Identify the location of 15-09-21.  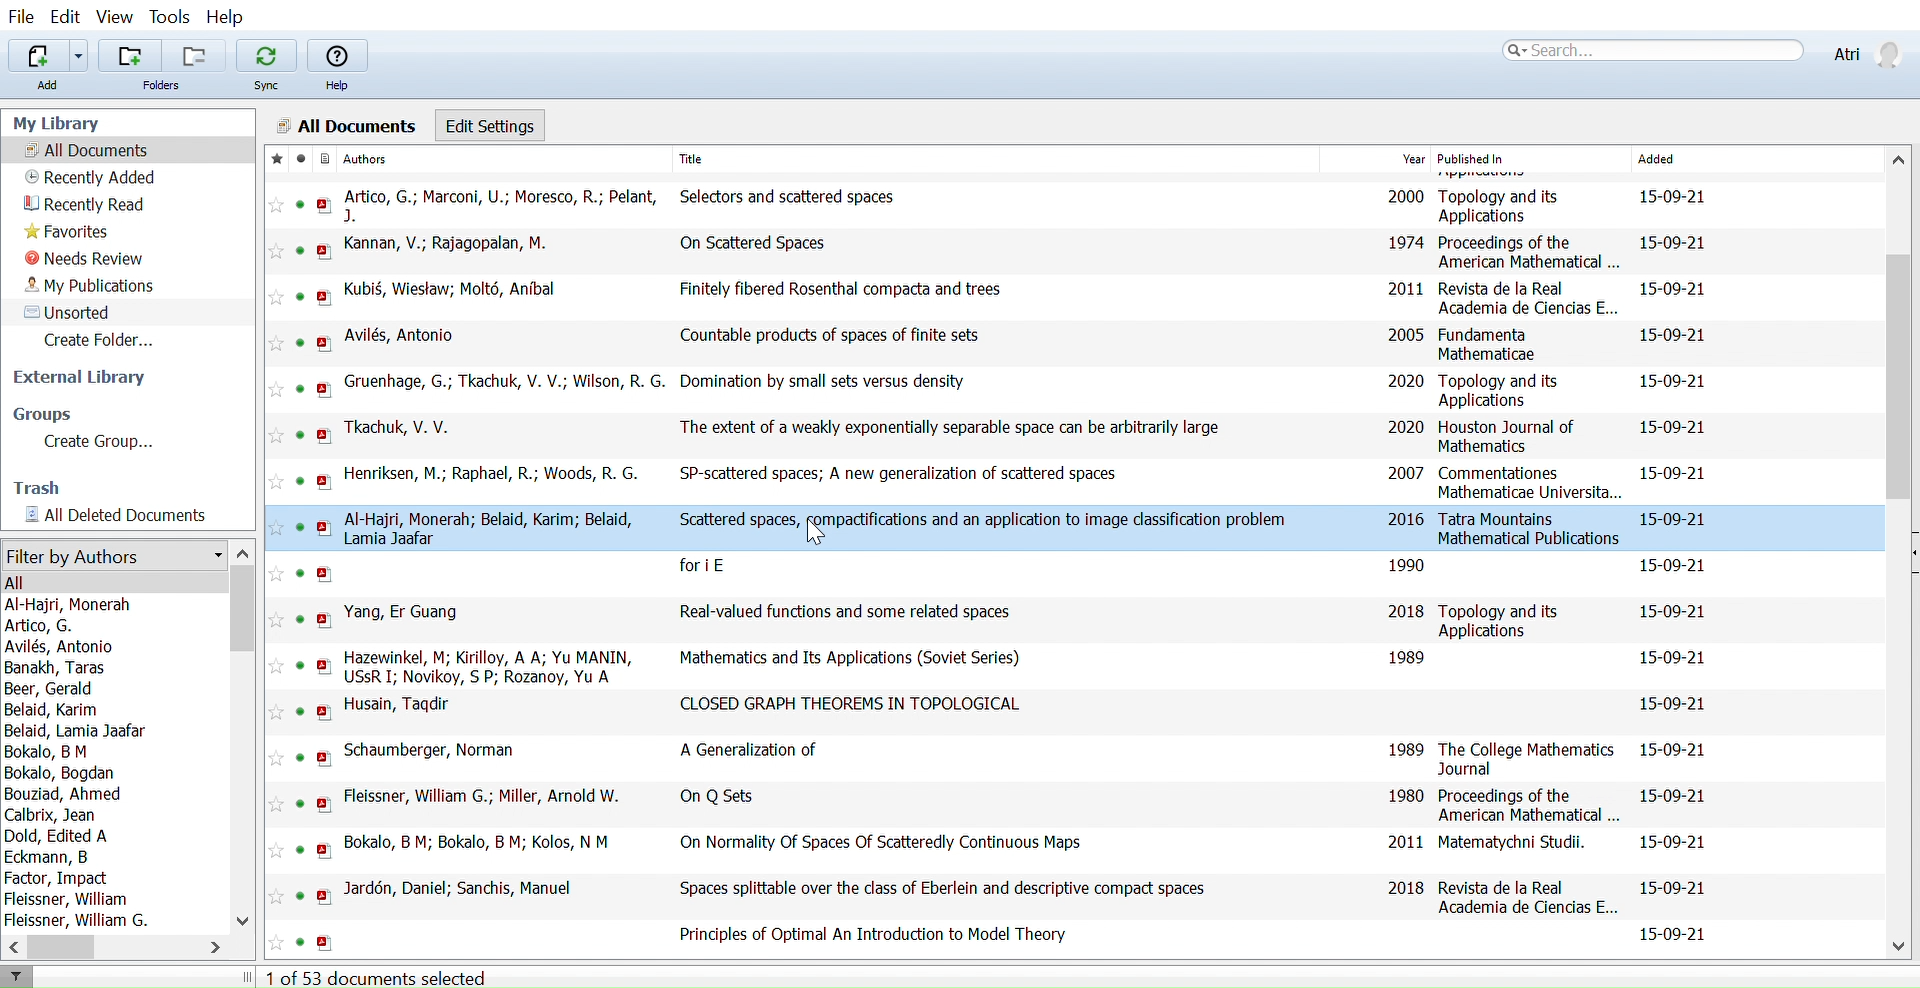
(1676, 382).